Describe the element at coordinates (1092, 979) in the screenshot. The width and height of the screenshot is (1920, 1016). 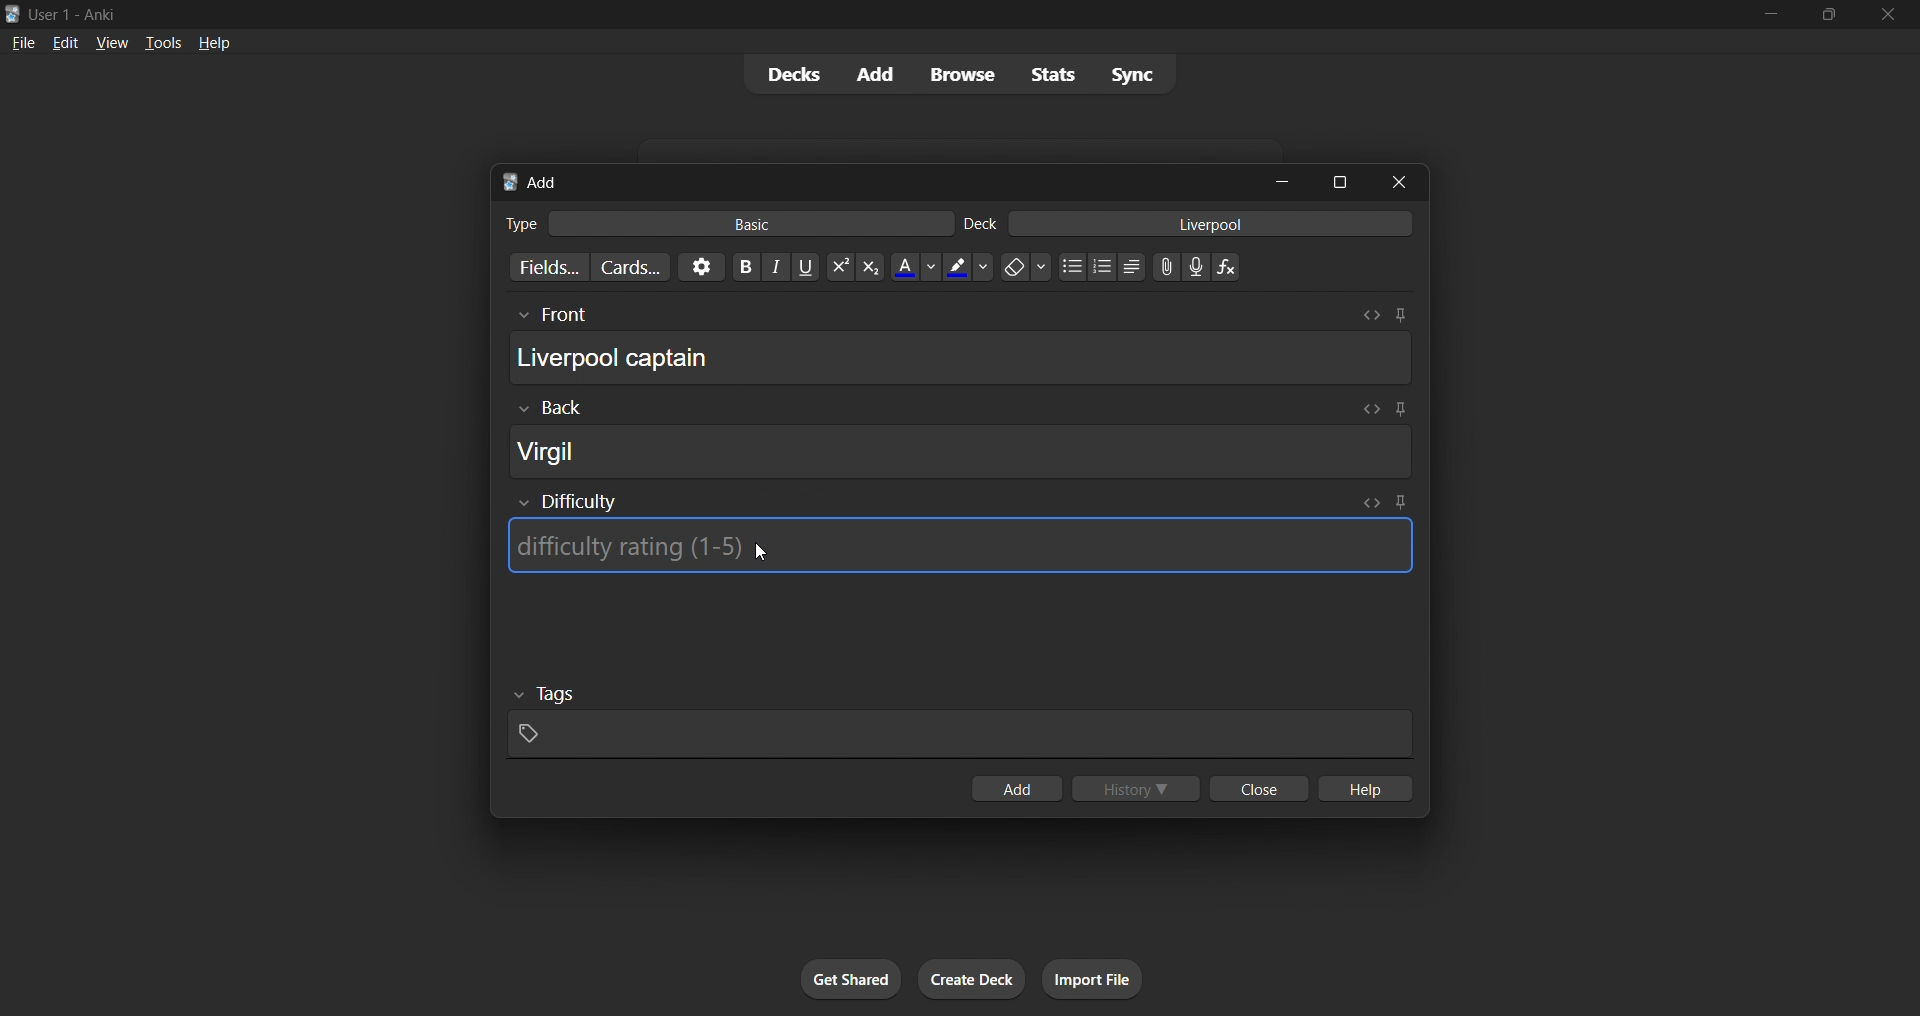
I see `import file` at that location.